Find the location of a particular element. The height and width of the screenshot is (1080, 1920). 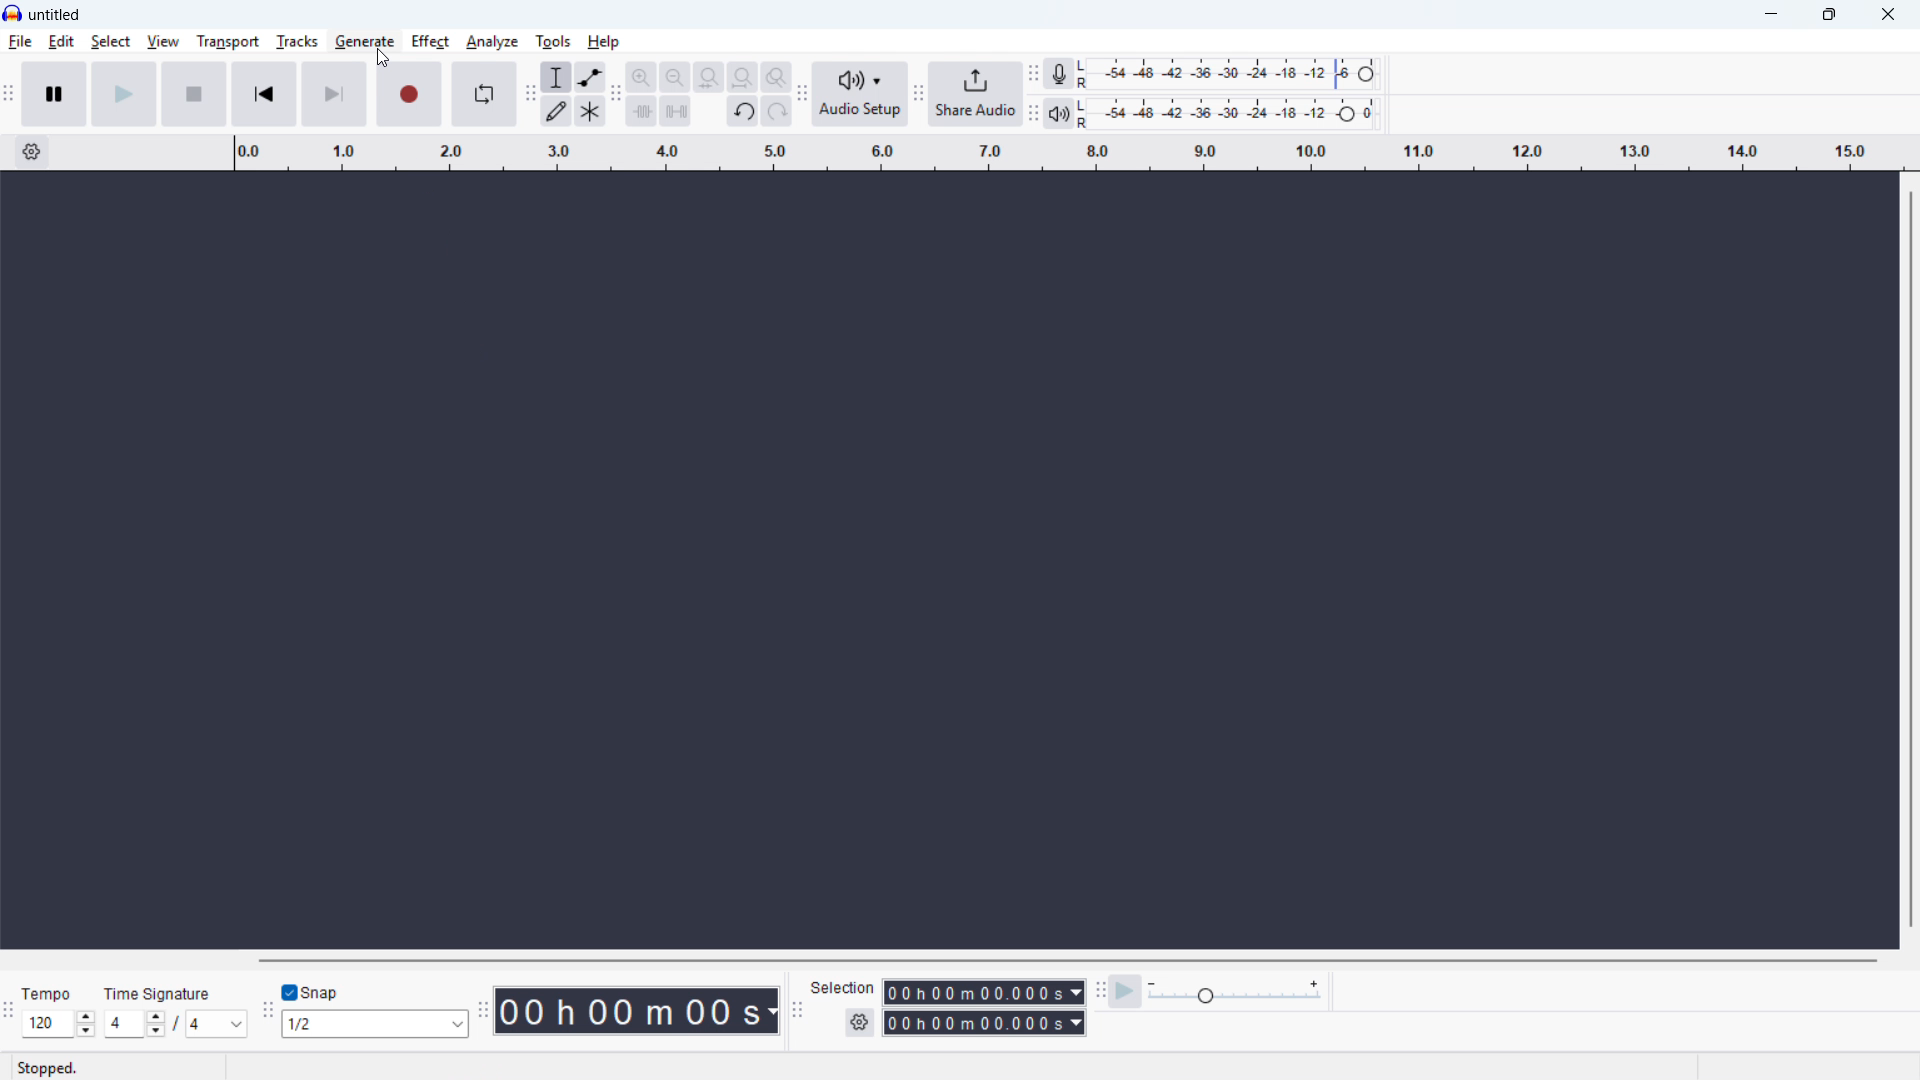

Play at speed toolbar  is located at coordinates (1101, 989).